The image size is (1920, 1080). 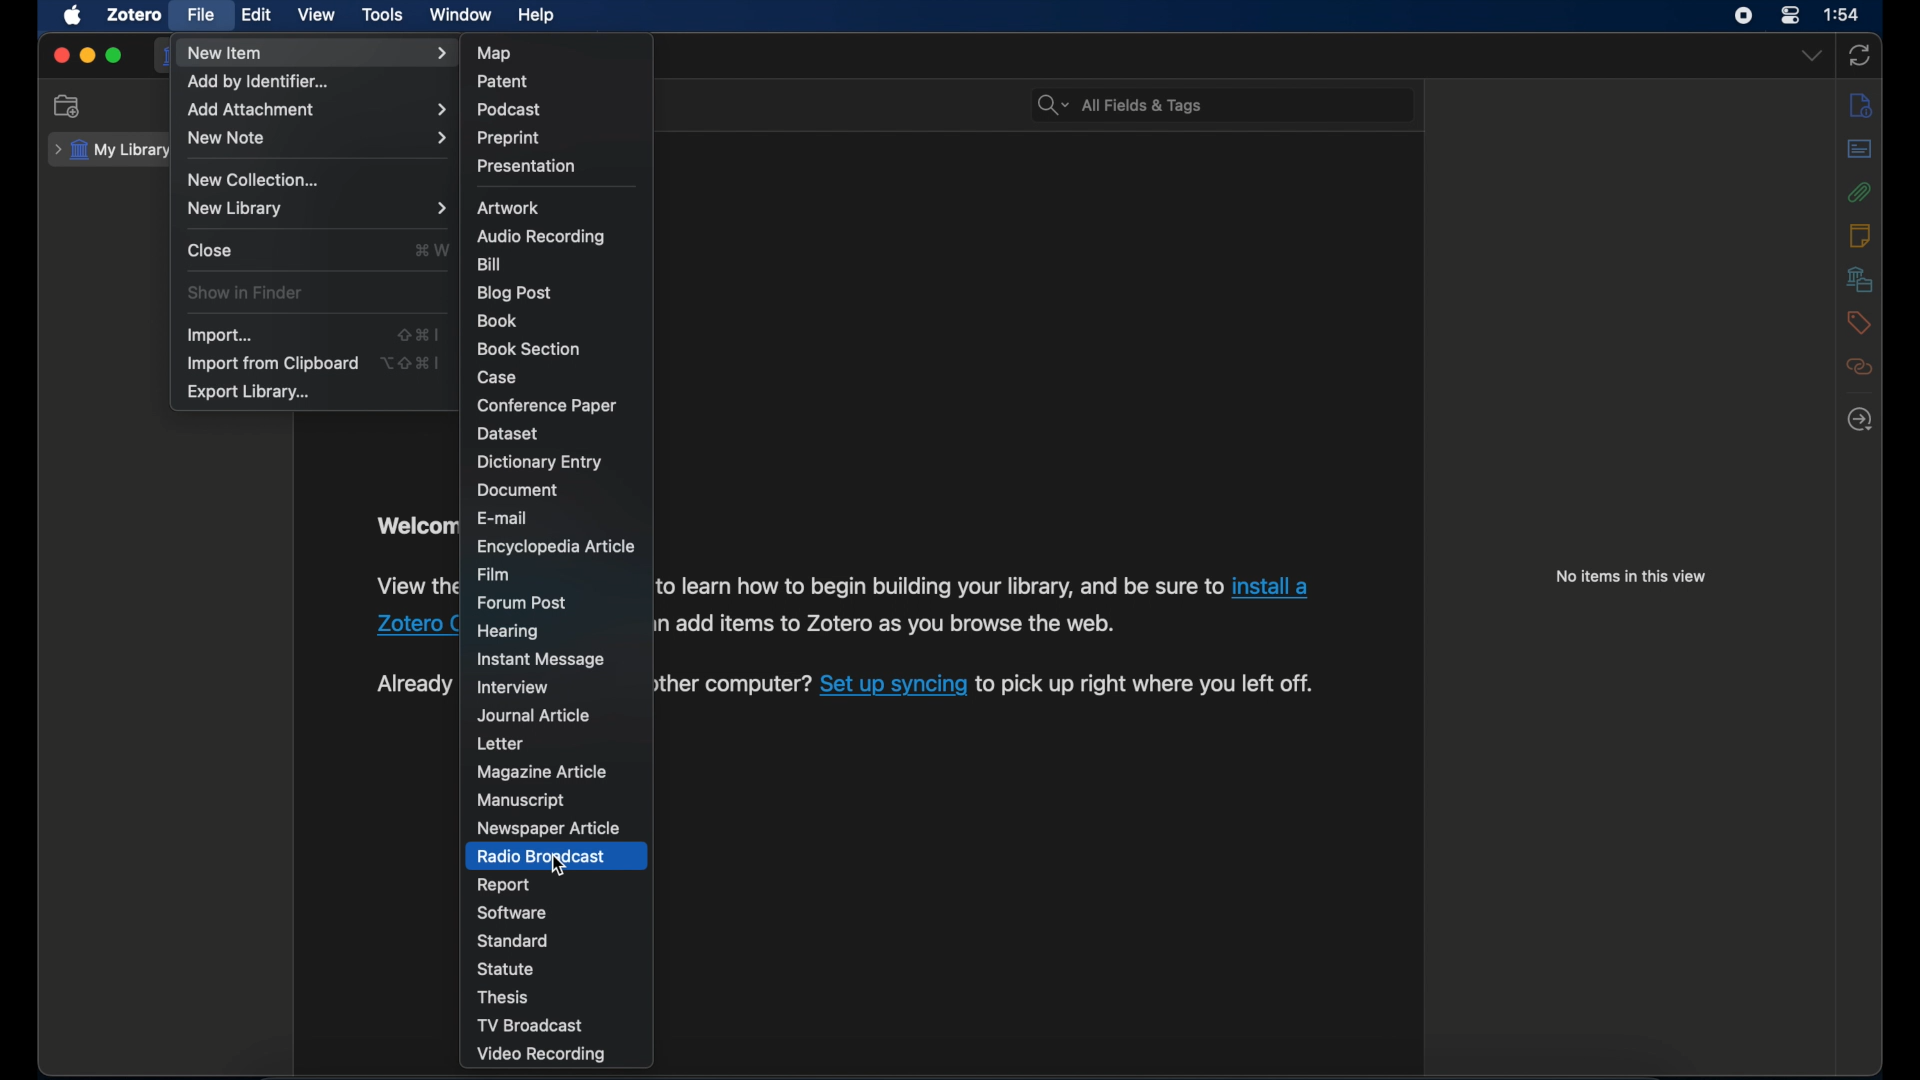 What do you see at coordinates (1859, 104) in the screenshot?
I see `info` at bounding box center [1859, 104].